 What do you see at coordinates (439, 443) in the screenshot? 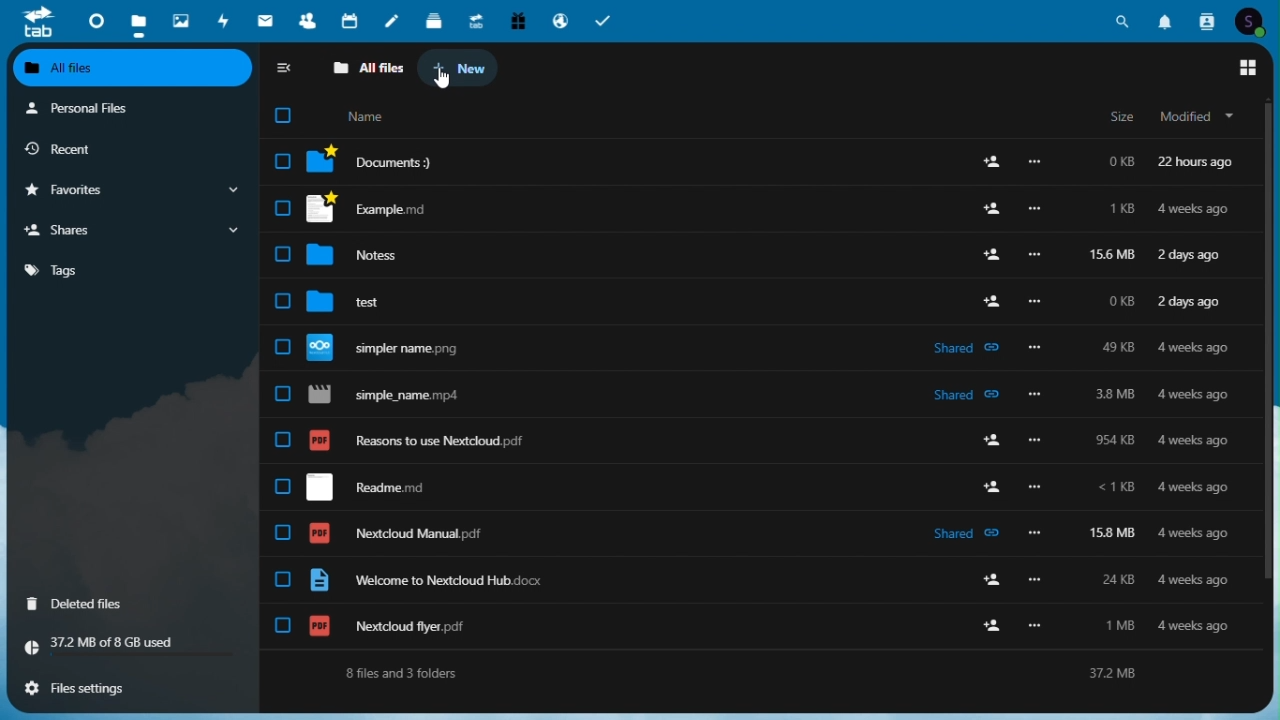
I see `reasons to use nextcloud.pdf` at bounding box center [439, 443].